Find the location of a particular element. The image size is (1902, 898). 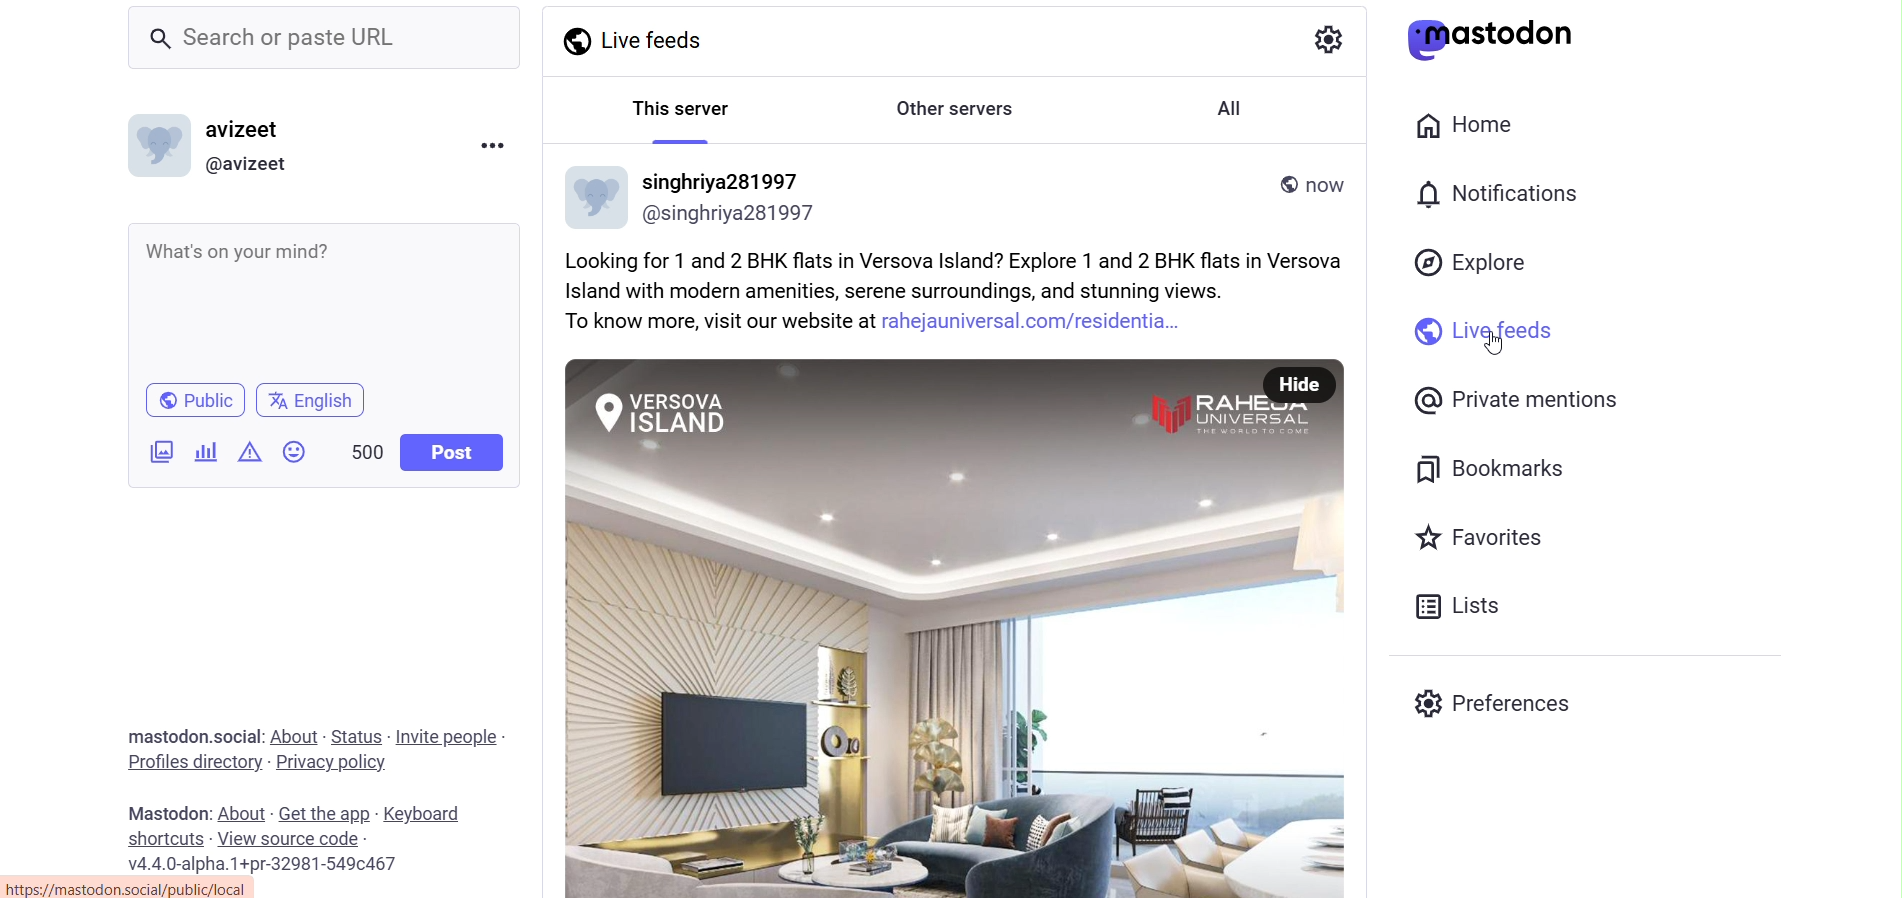

bookmark is located at coordinates (1495, 472).